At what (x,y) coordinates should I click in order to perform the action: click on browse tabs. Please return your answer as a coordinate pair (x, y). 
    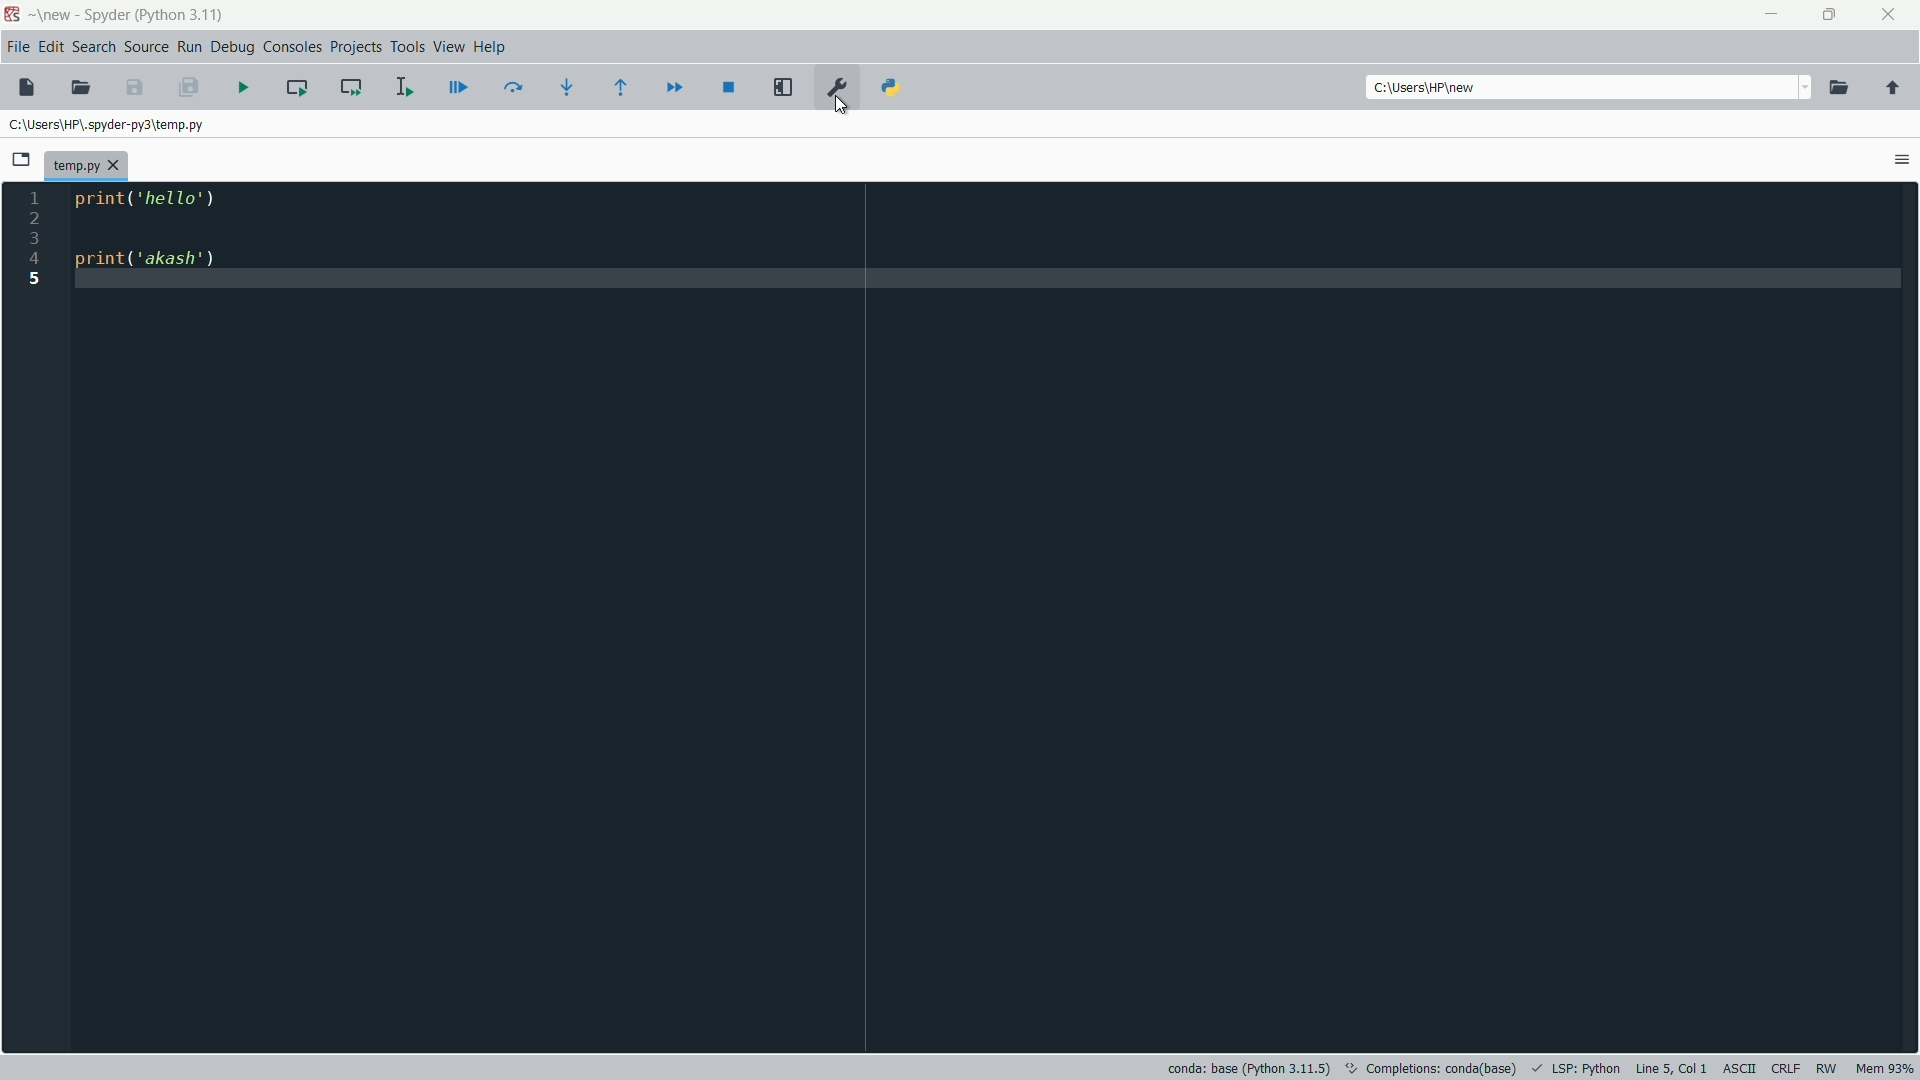
    Looking at the image, I should click on (23, 160).